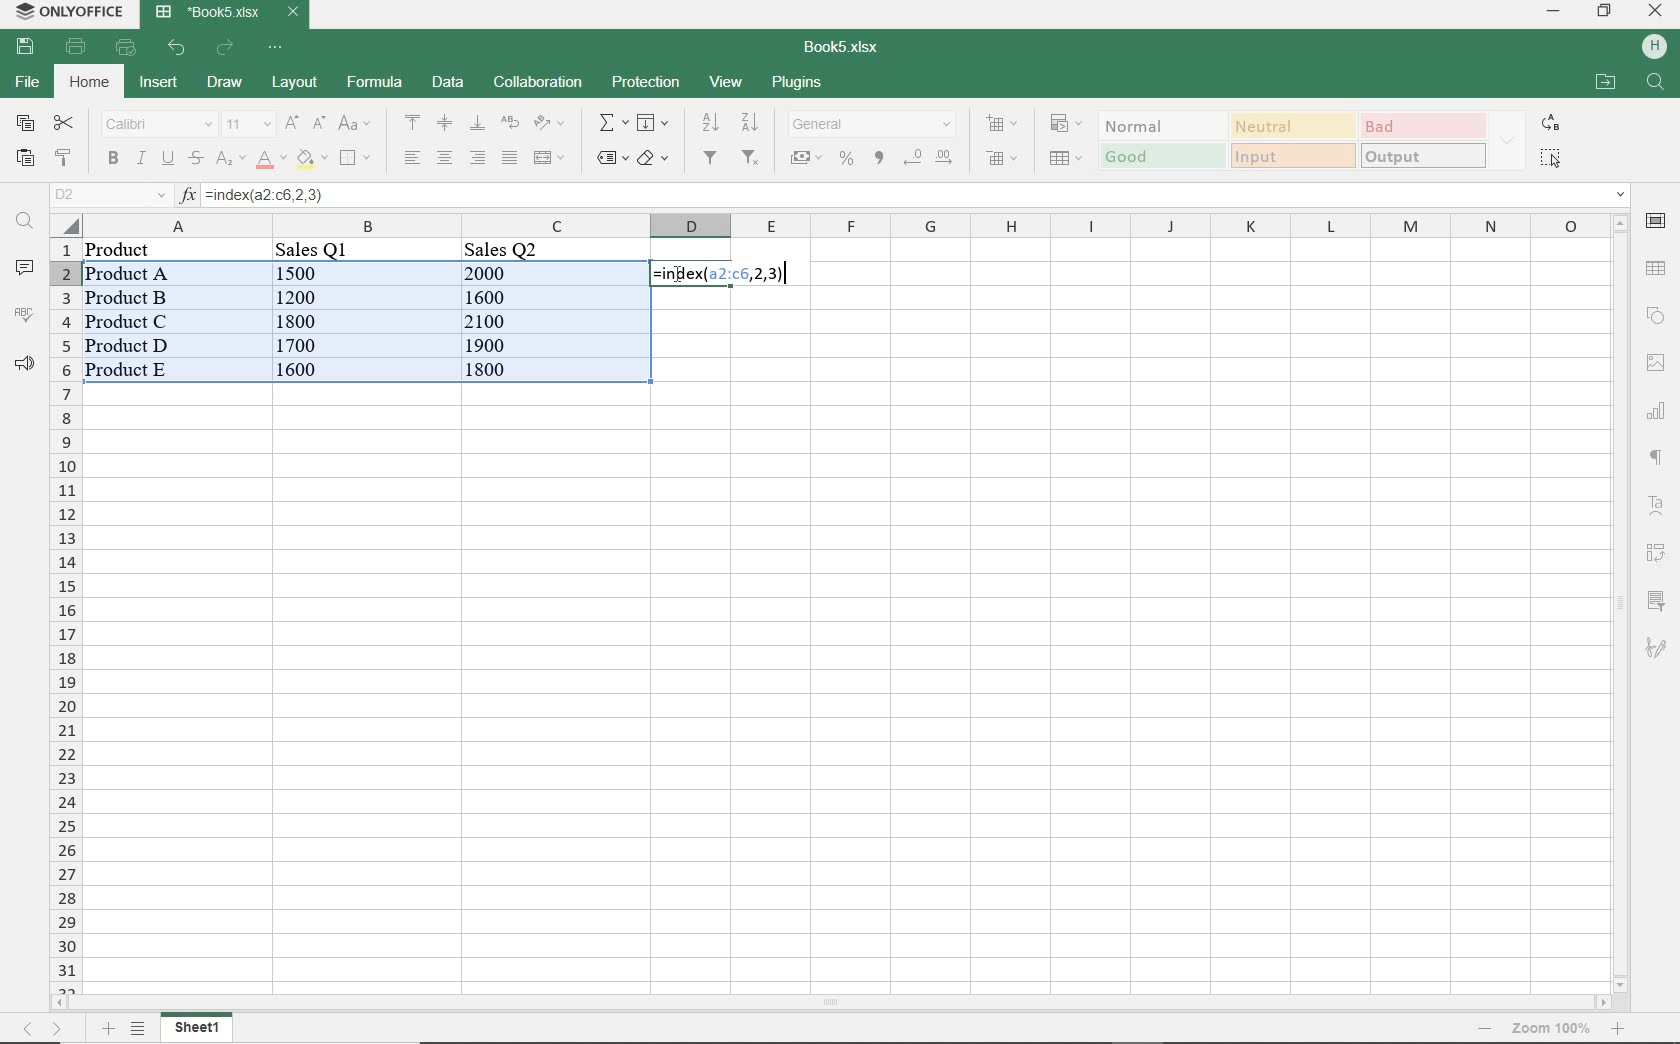  I want to click on bold, so click(112, 160).